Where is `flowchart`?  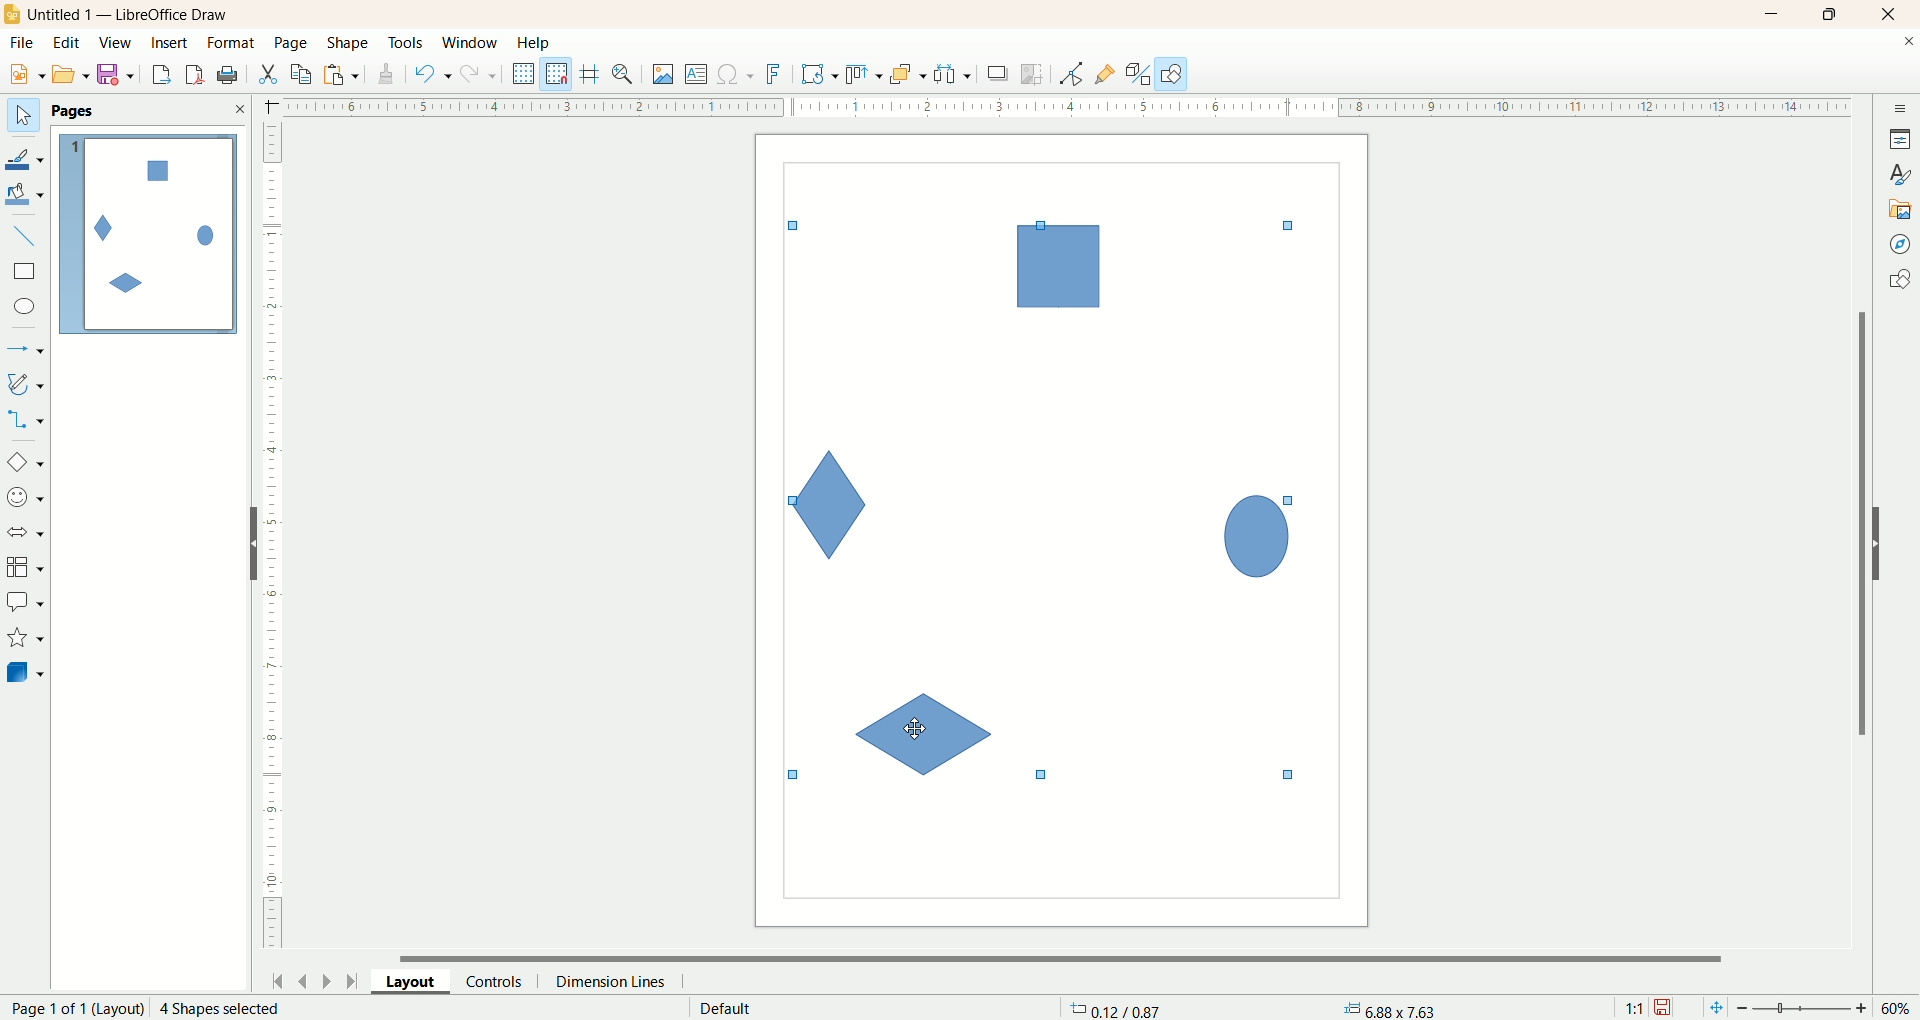 flowchart is located at coordinates (26, 568).